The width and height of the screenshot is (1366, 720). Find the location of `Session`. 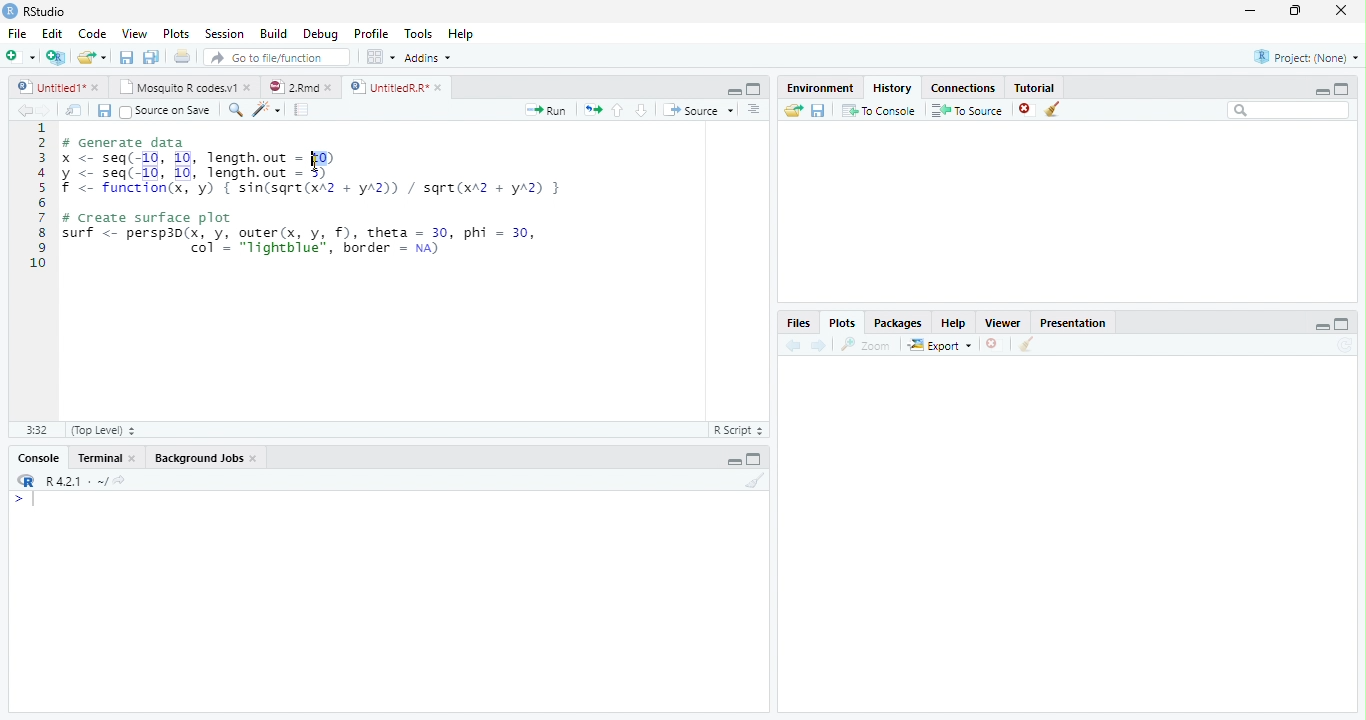

Session is located at coordinates (223, 34).